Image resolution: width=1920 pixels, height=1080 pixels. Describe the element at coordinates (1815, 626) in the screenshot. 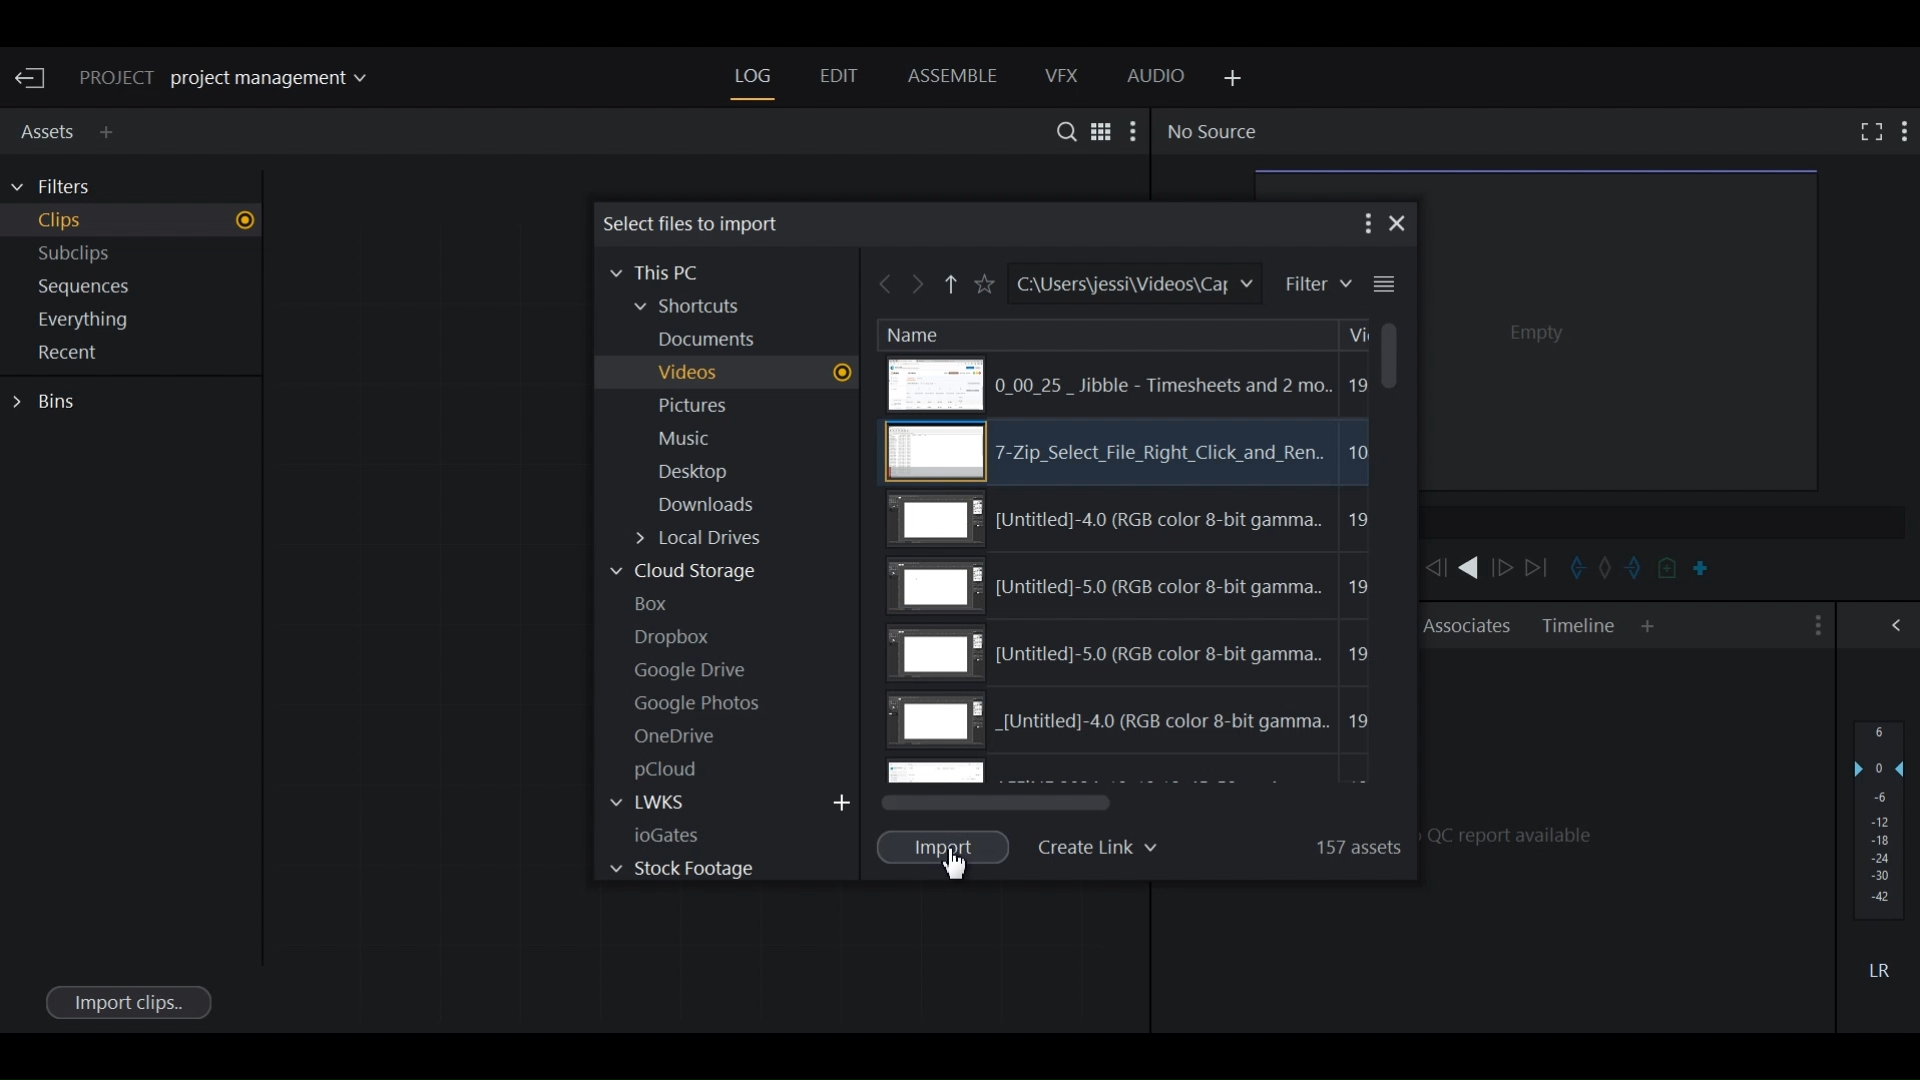

I see `Show settings menu` at that location.